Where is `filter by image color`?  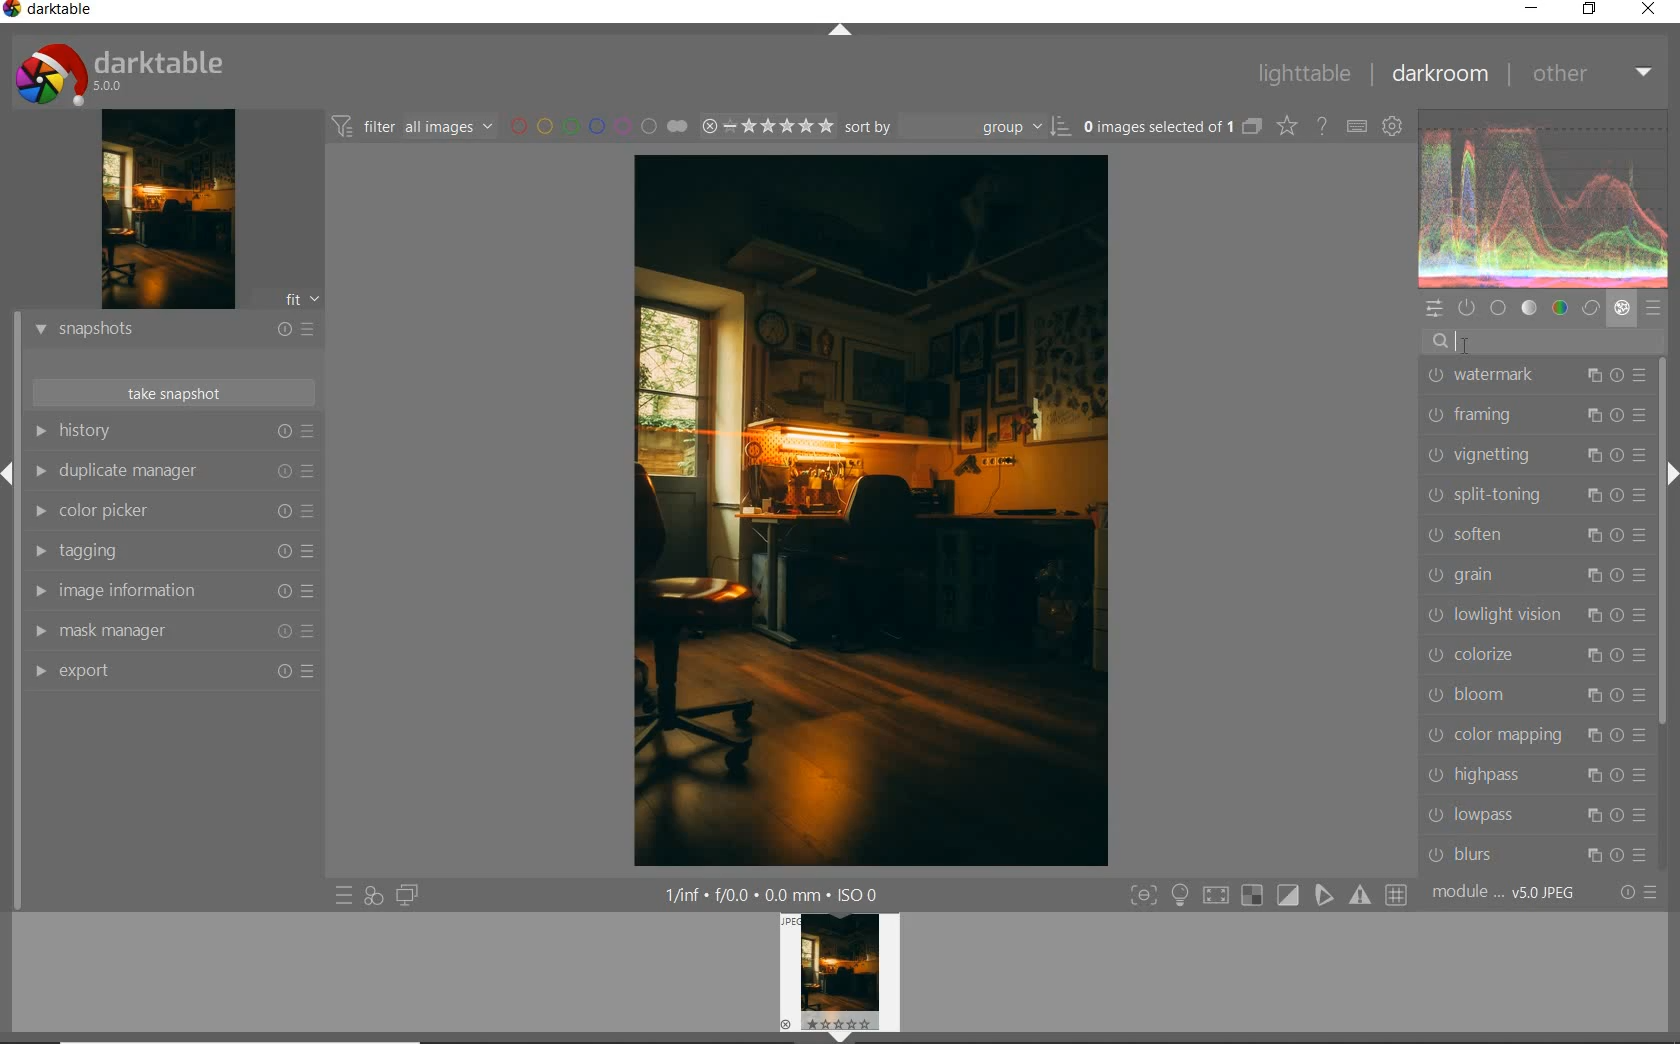
filter by image color is located at coordinates (599, 127).